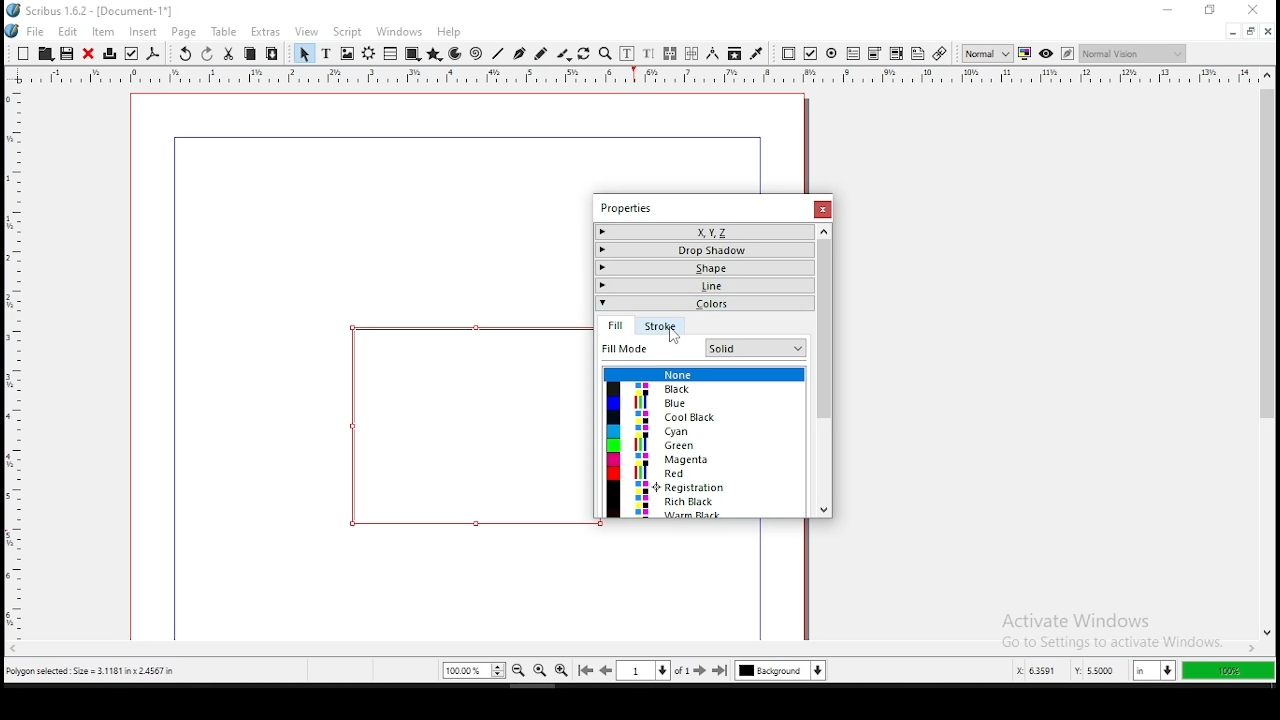 The width and height of the screenshot is (1280, 720). Describe the element at coordinates (640, 74) in the screenshot. I see `vertical ruler` at that location.